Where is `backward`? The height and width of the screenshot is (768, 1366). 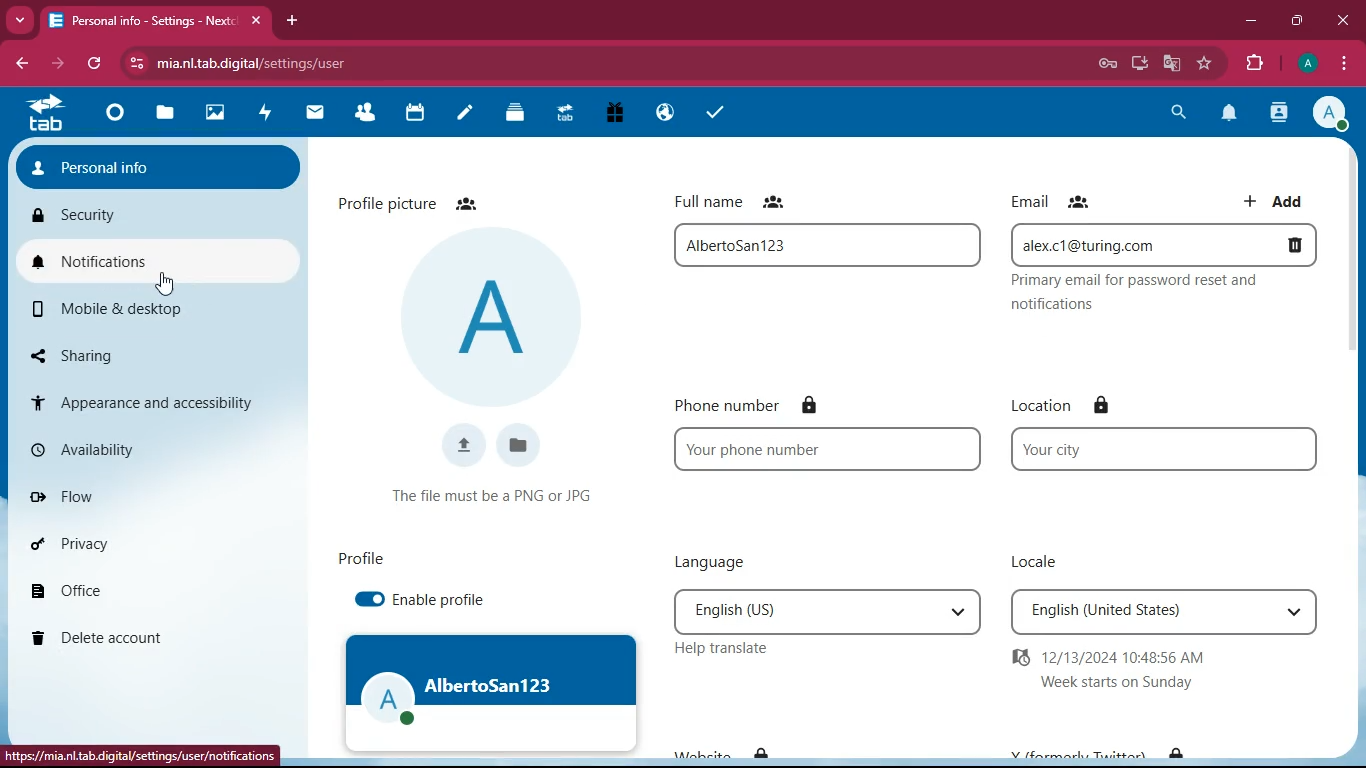
backward is located at coordinates (19, 61).